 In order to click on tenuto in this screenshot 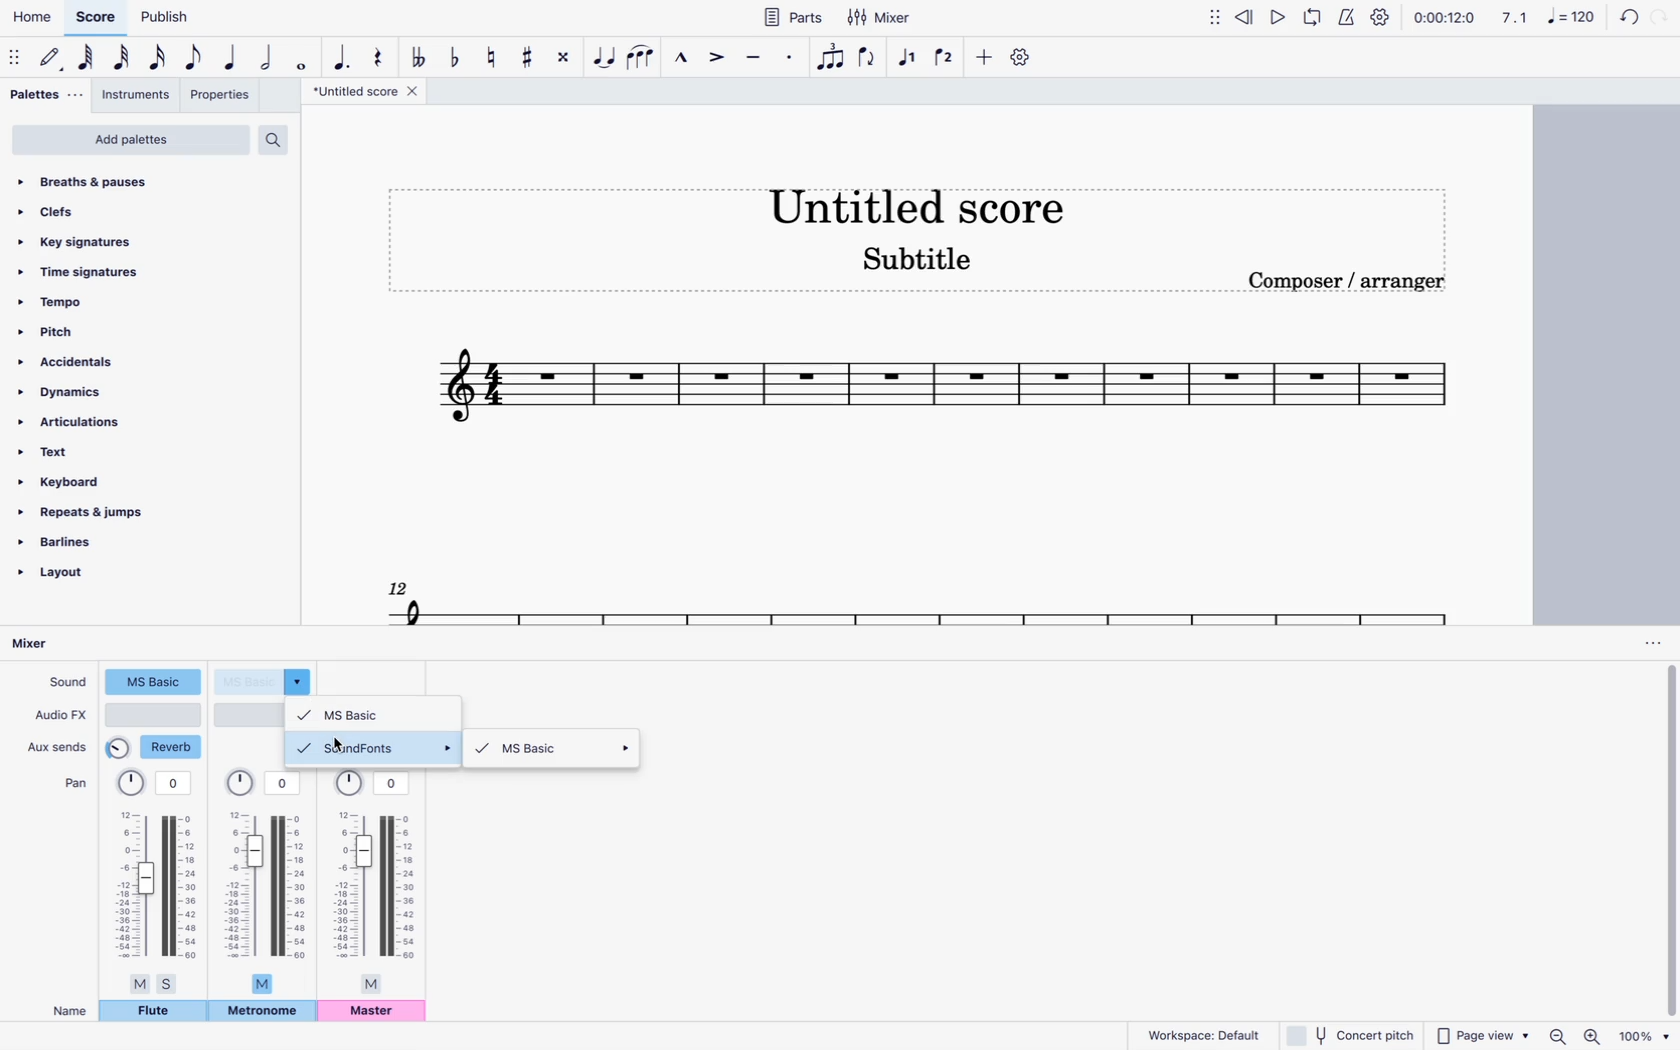, I will do `click(751, 58)`.